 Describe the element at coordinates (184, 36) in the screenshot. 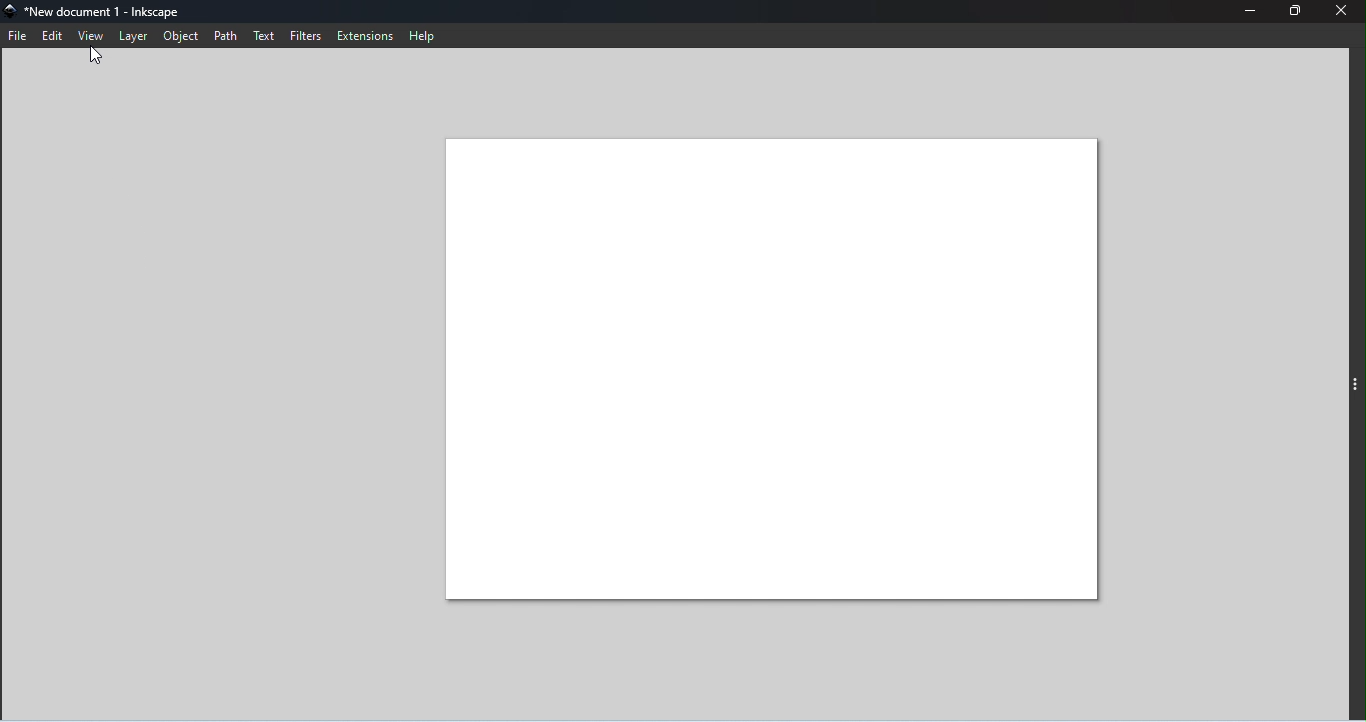

I see `Object` at that location.